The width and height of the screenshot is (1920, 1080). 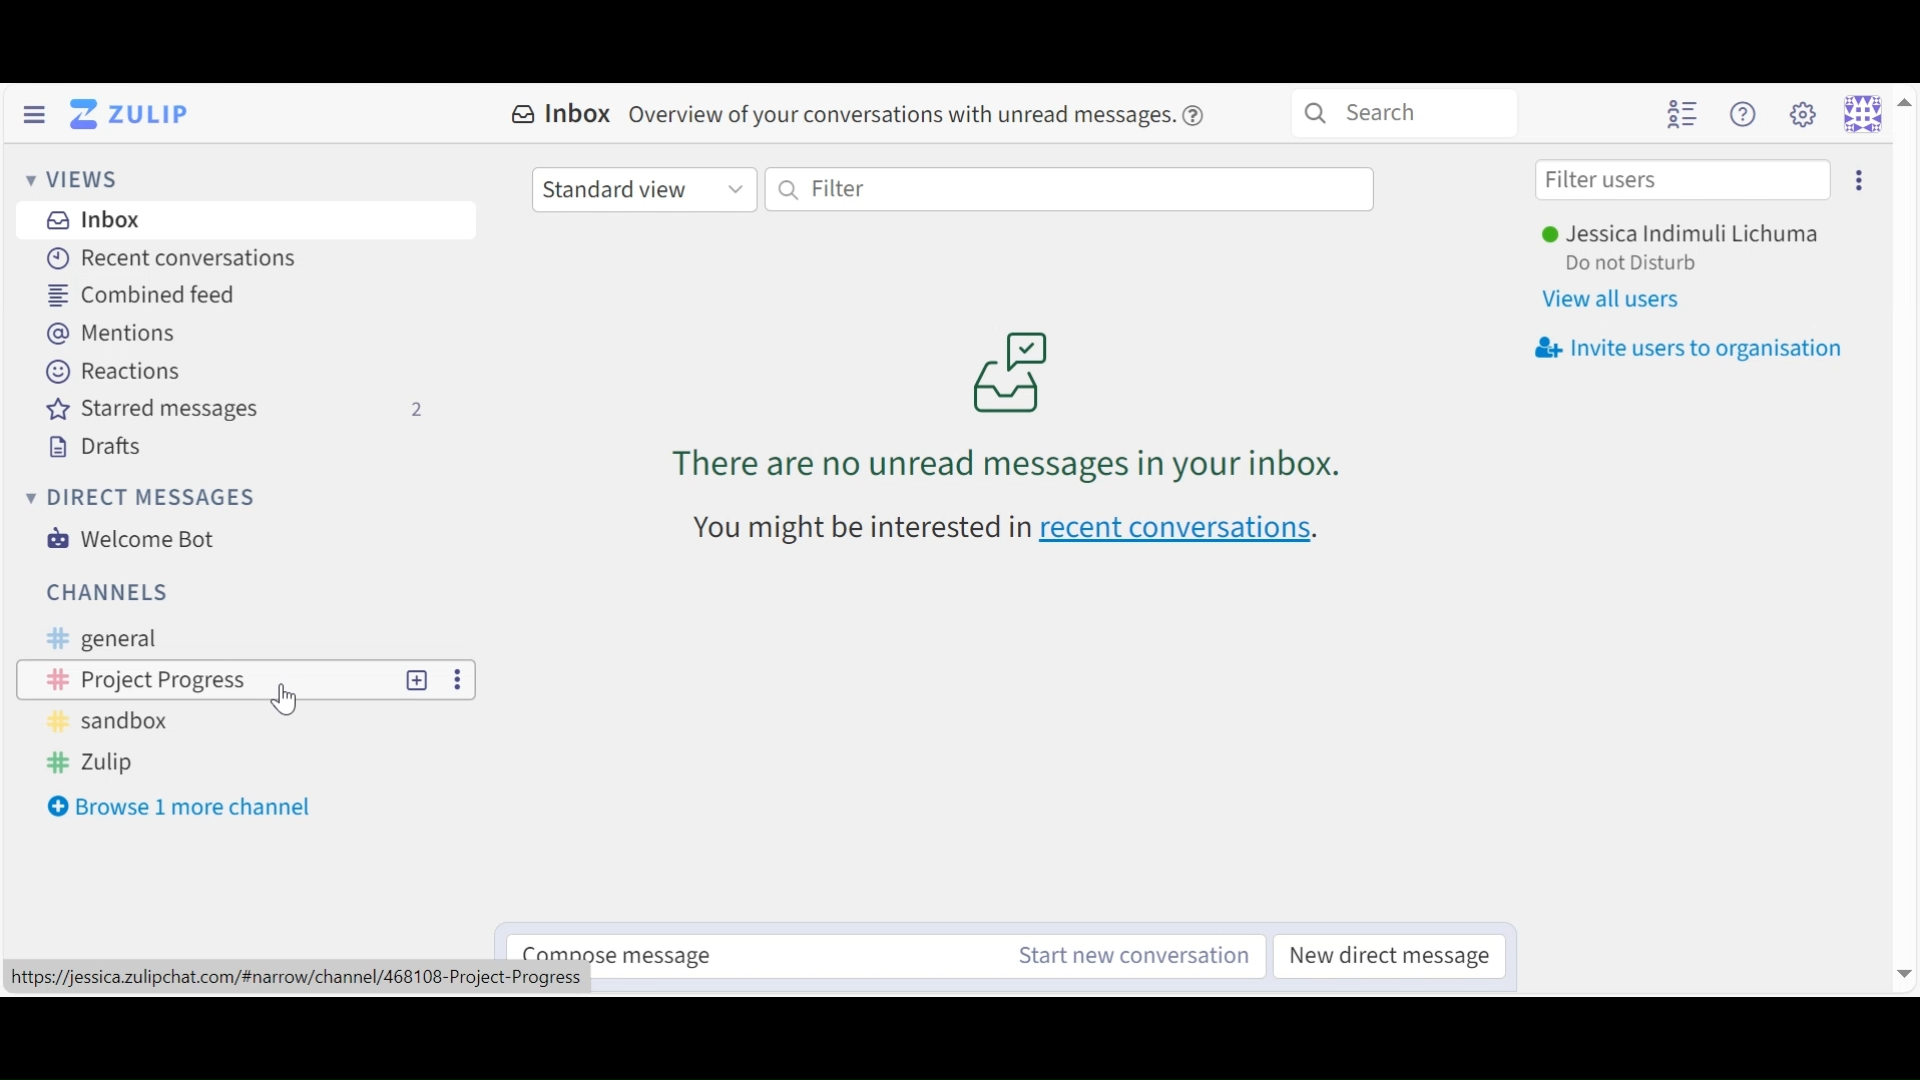 What do you see at coordinates (1684, 236) in the screenshot?
I see `Username` at bounding box center [1684, 236].